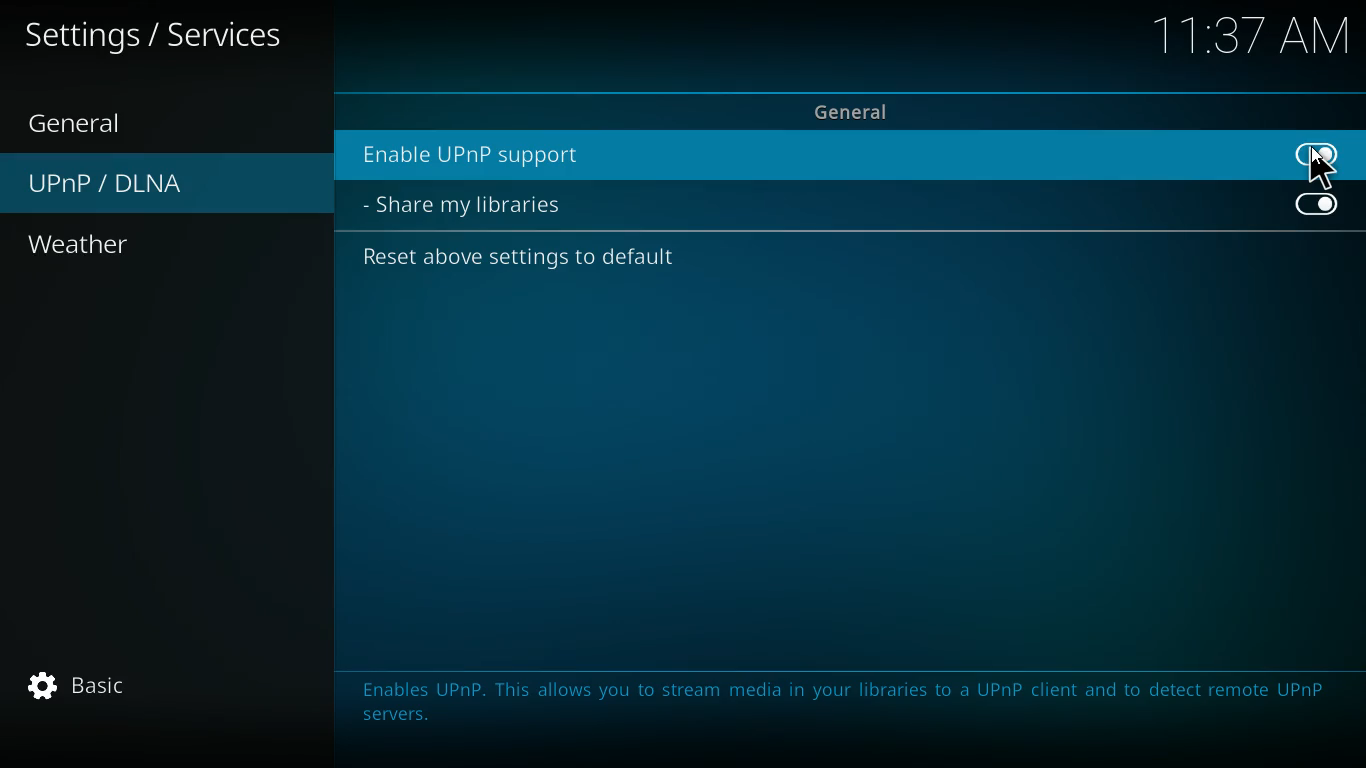 The height and width of the screenshot is (768, 1366). I want to click on general, so click(855, 111).